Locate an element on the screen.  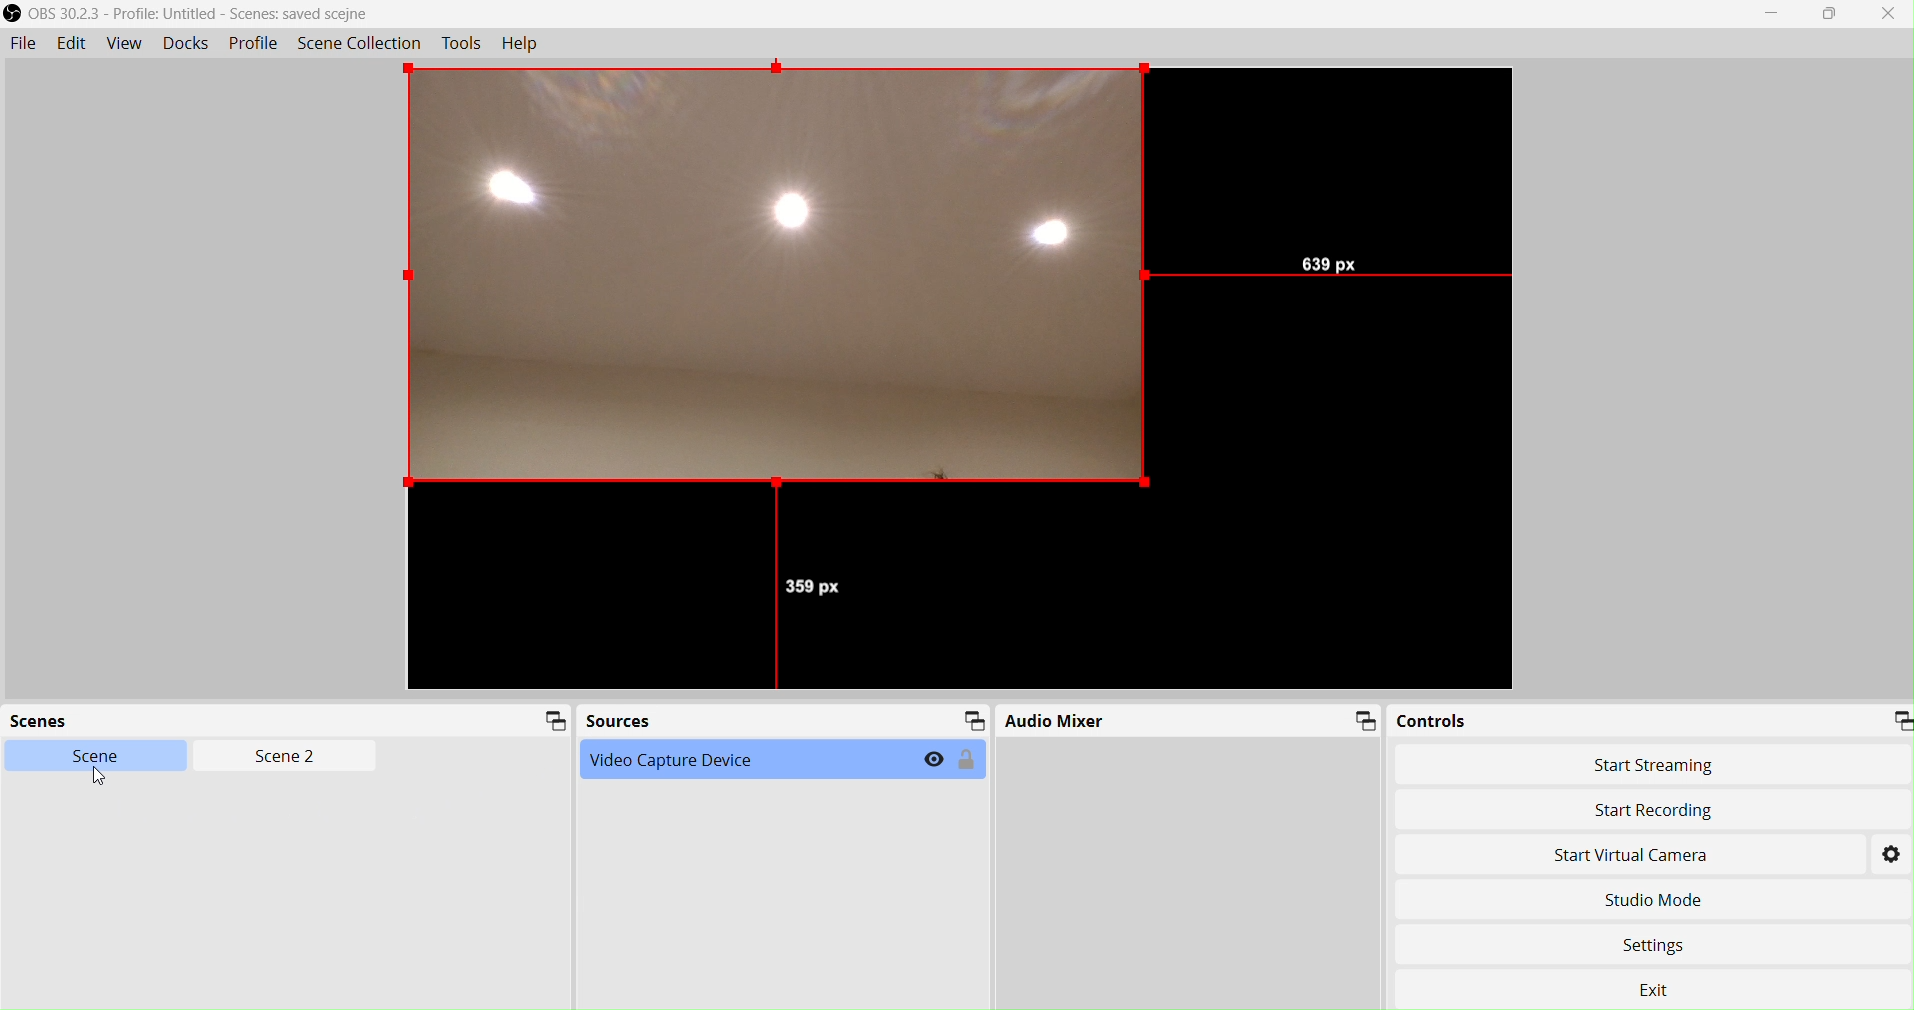
359 px is located at coordinates (820, 590).